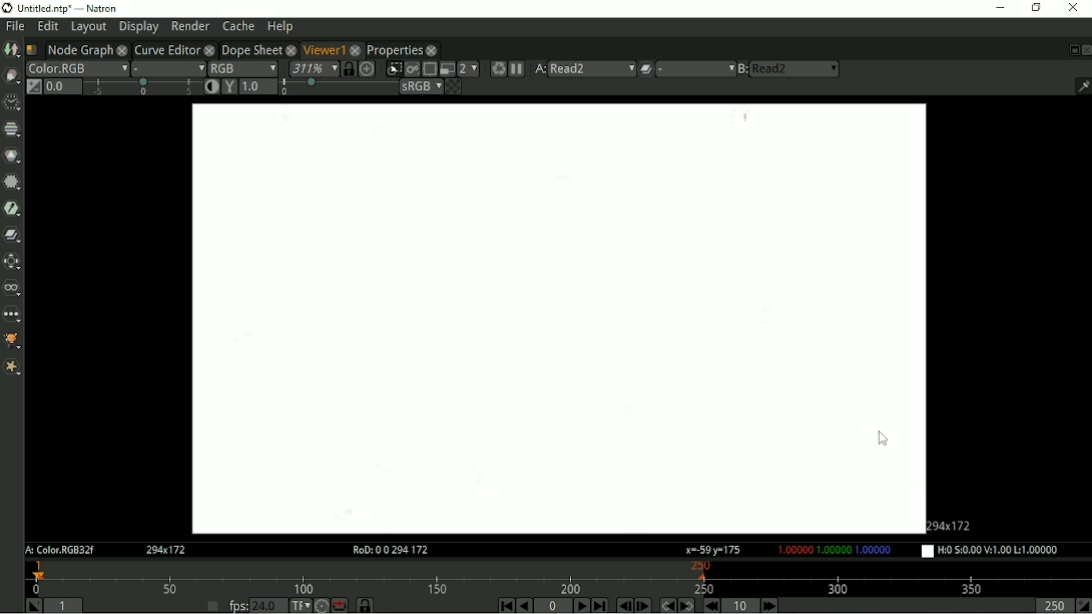  What do you see at coordinates (243, 67) in the screenshot?
I see `RGB` at bounding box center [243, 67].